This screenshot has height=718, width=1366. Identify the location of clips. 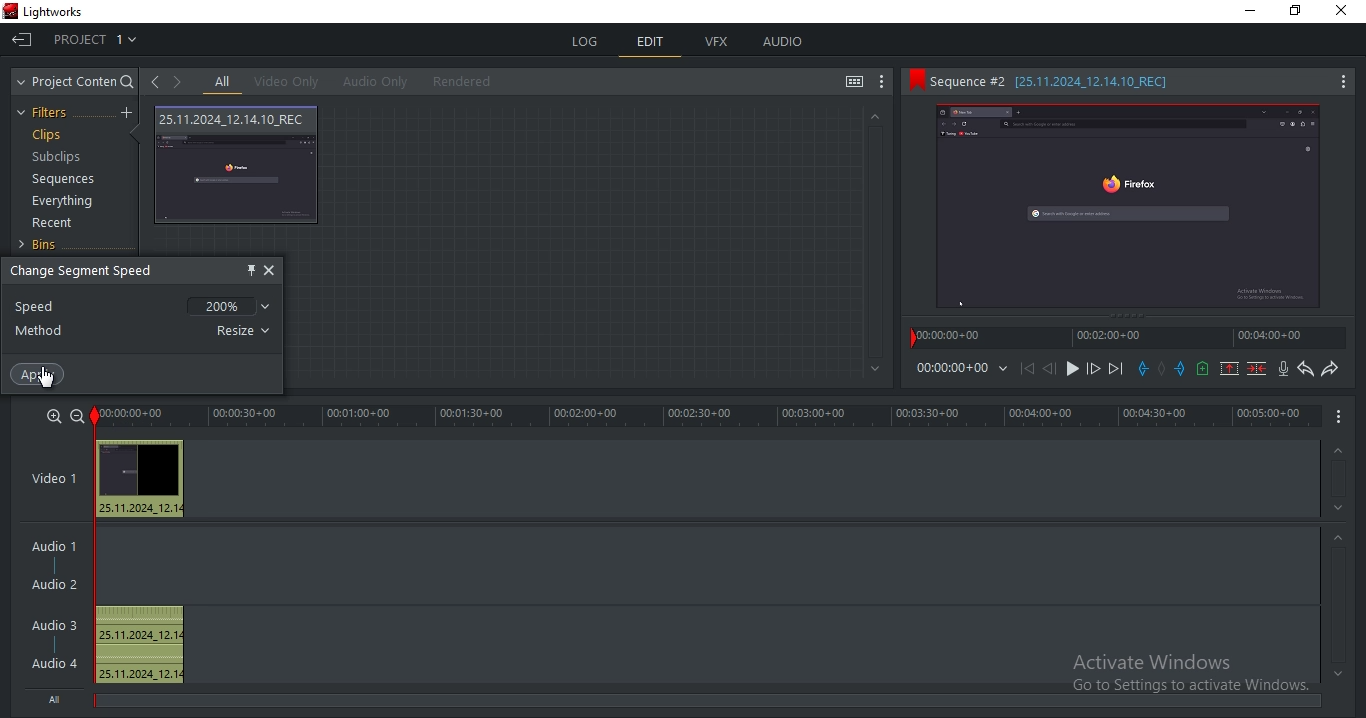
(50, 136).